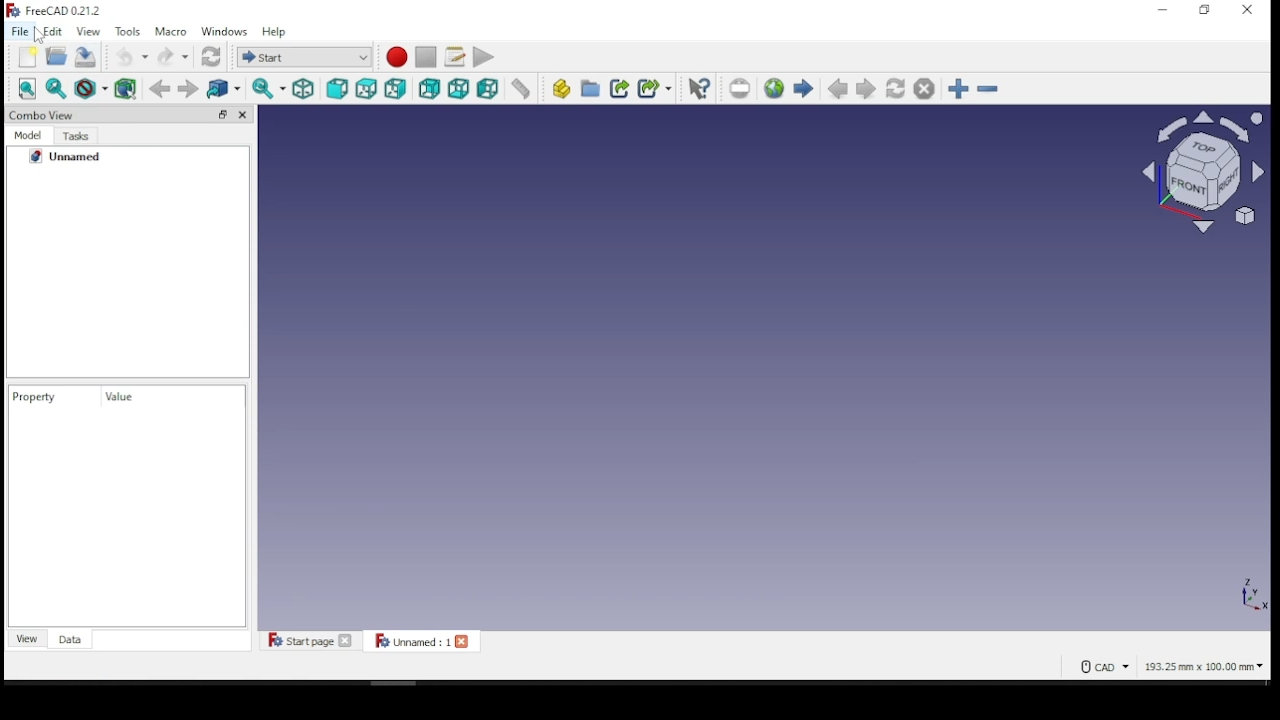 The image size is (1280, 720). Describe the element at coordinates (619, 87) in the screenshot. I see `make link` at that location.